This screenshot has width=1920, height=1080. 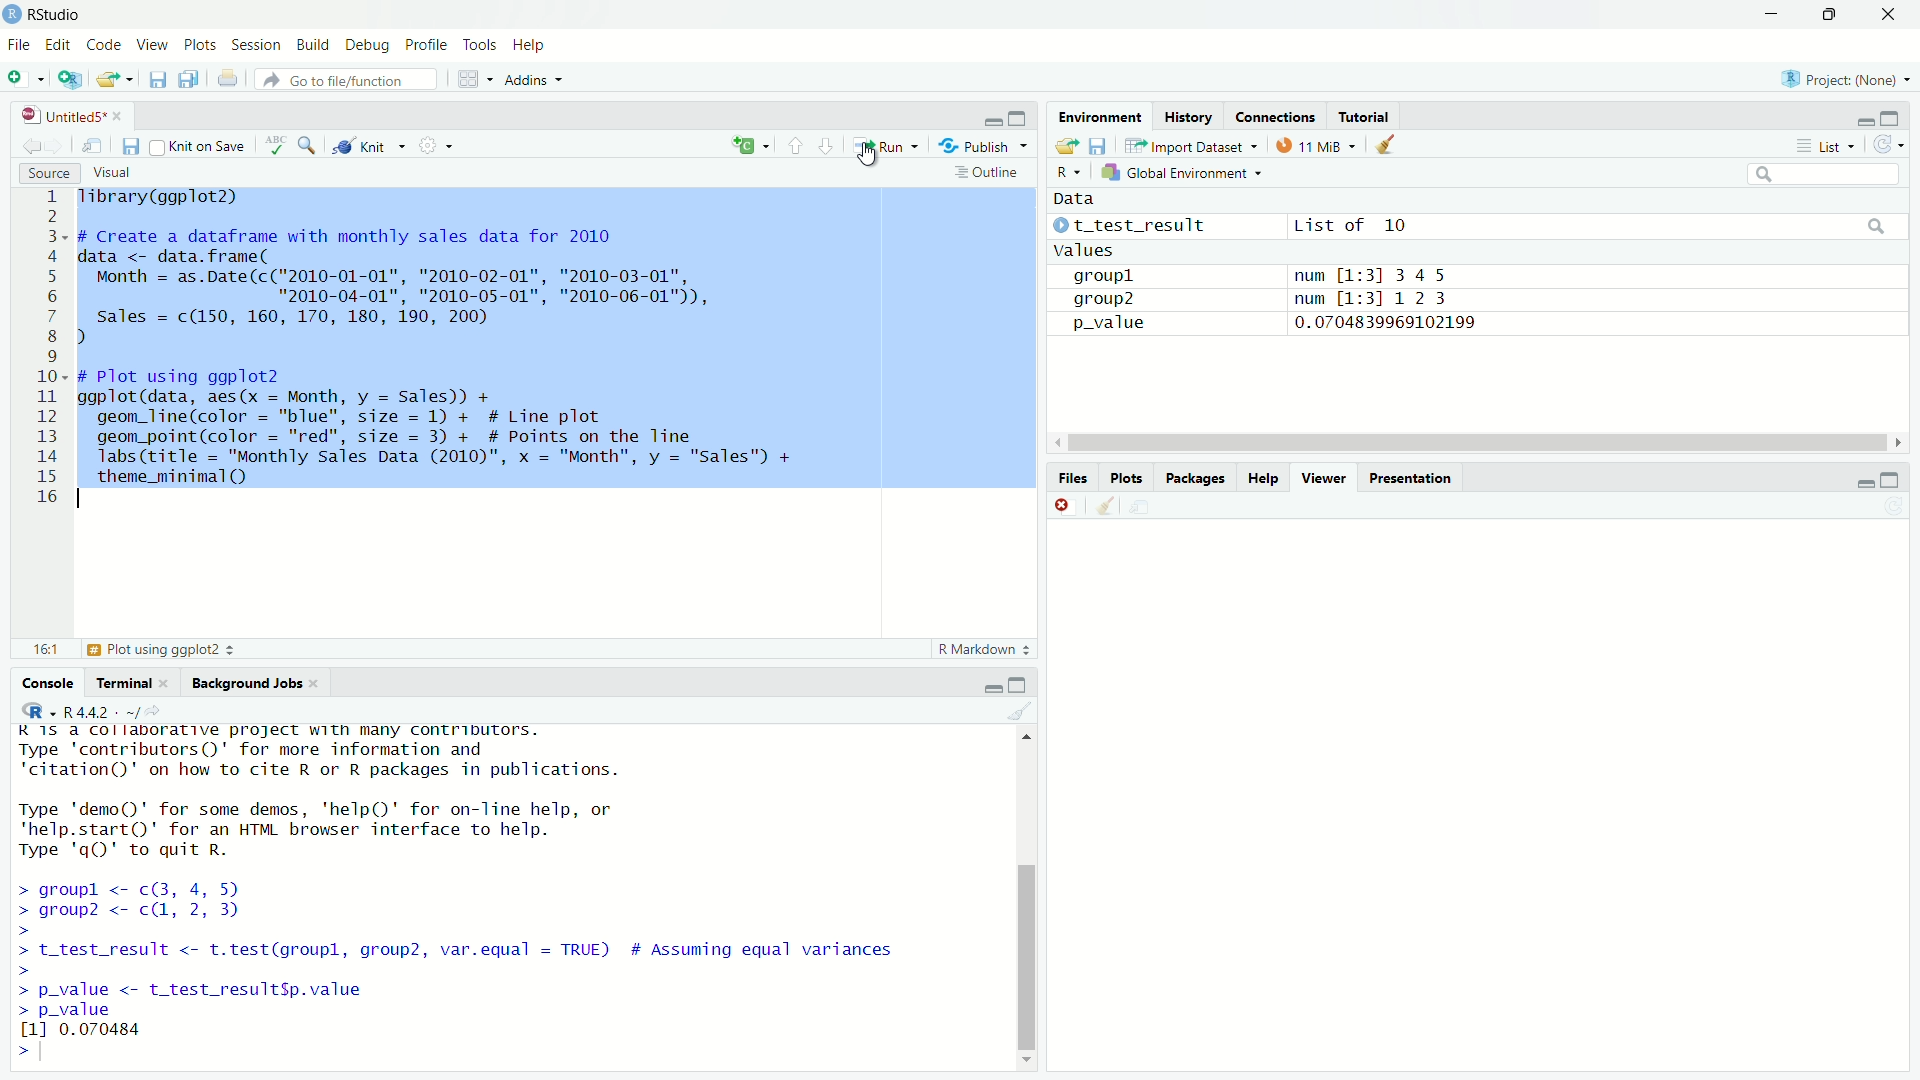 I want to click on minimise, so click(x=1863, y=117).